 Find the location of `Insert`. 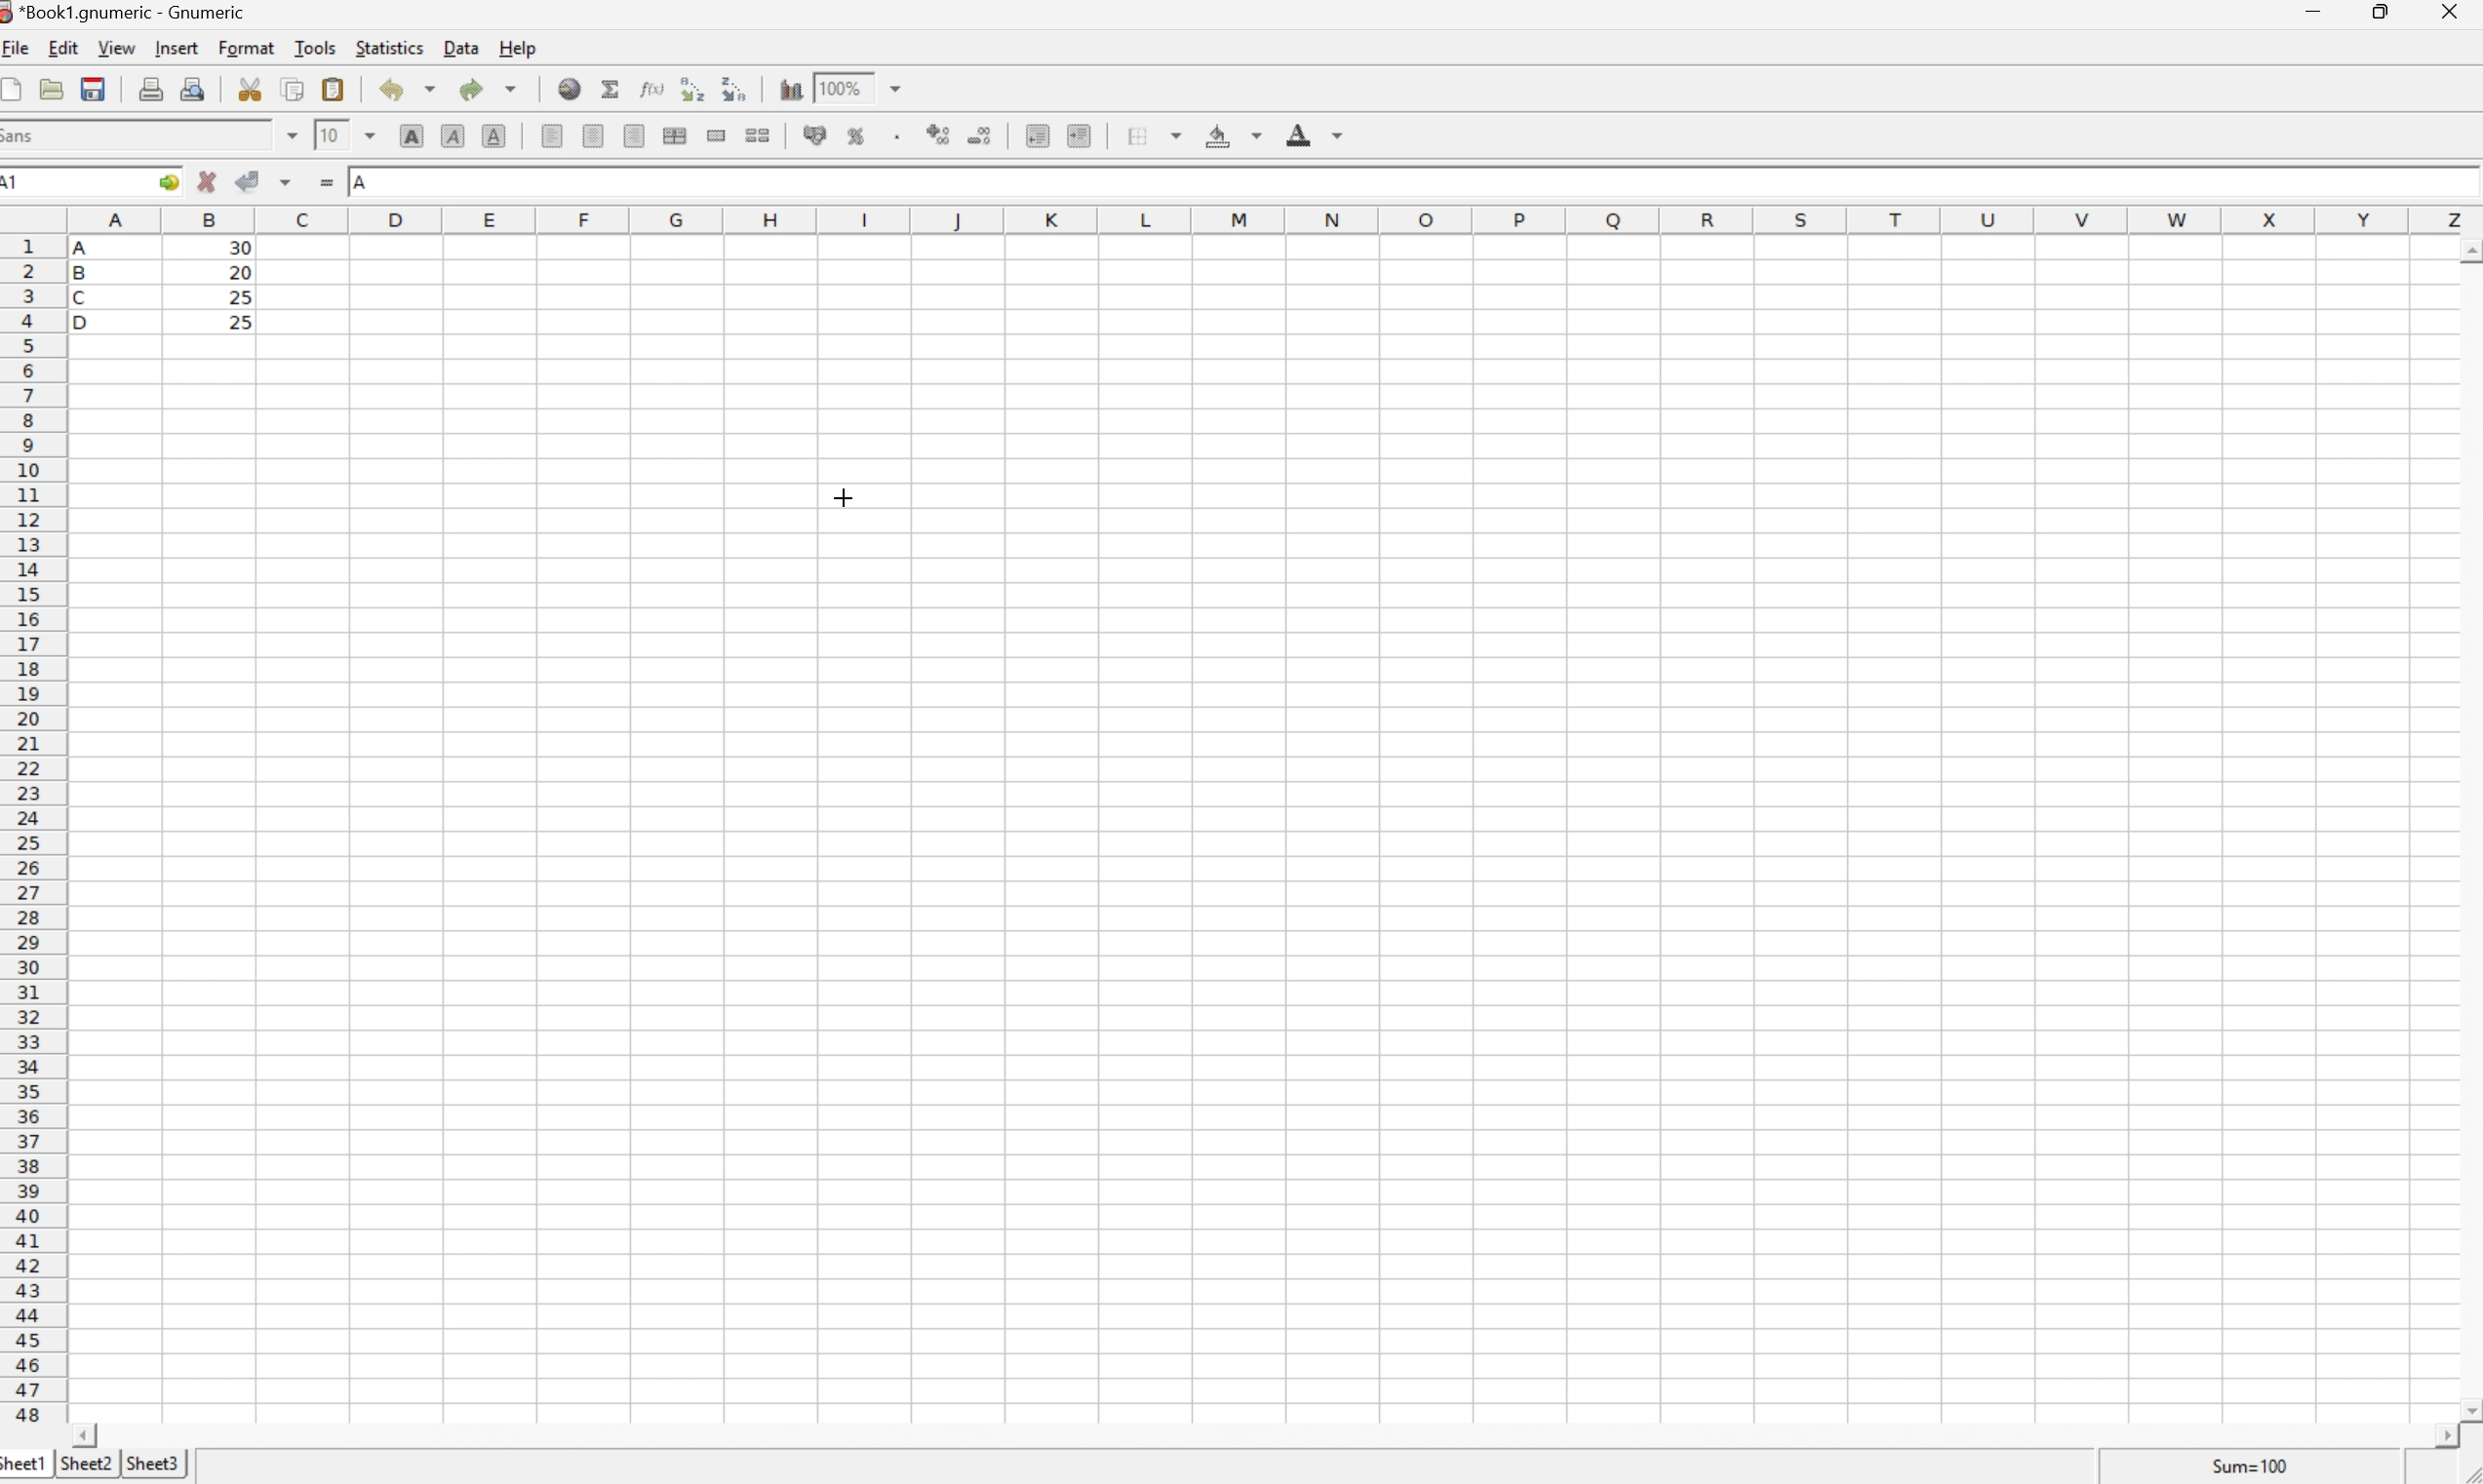

Insert is located at coordinates (180, 49).